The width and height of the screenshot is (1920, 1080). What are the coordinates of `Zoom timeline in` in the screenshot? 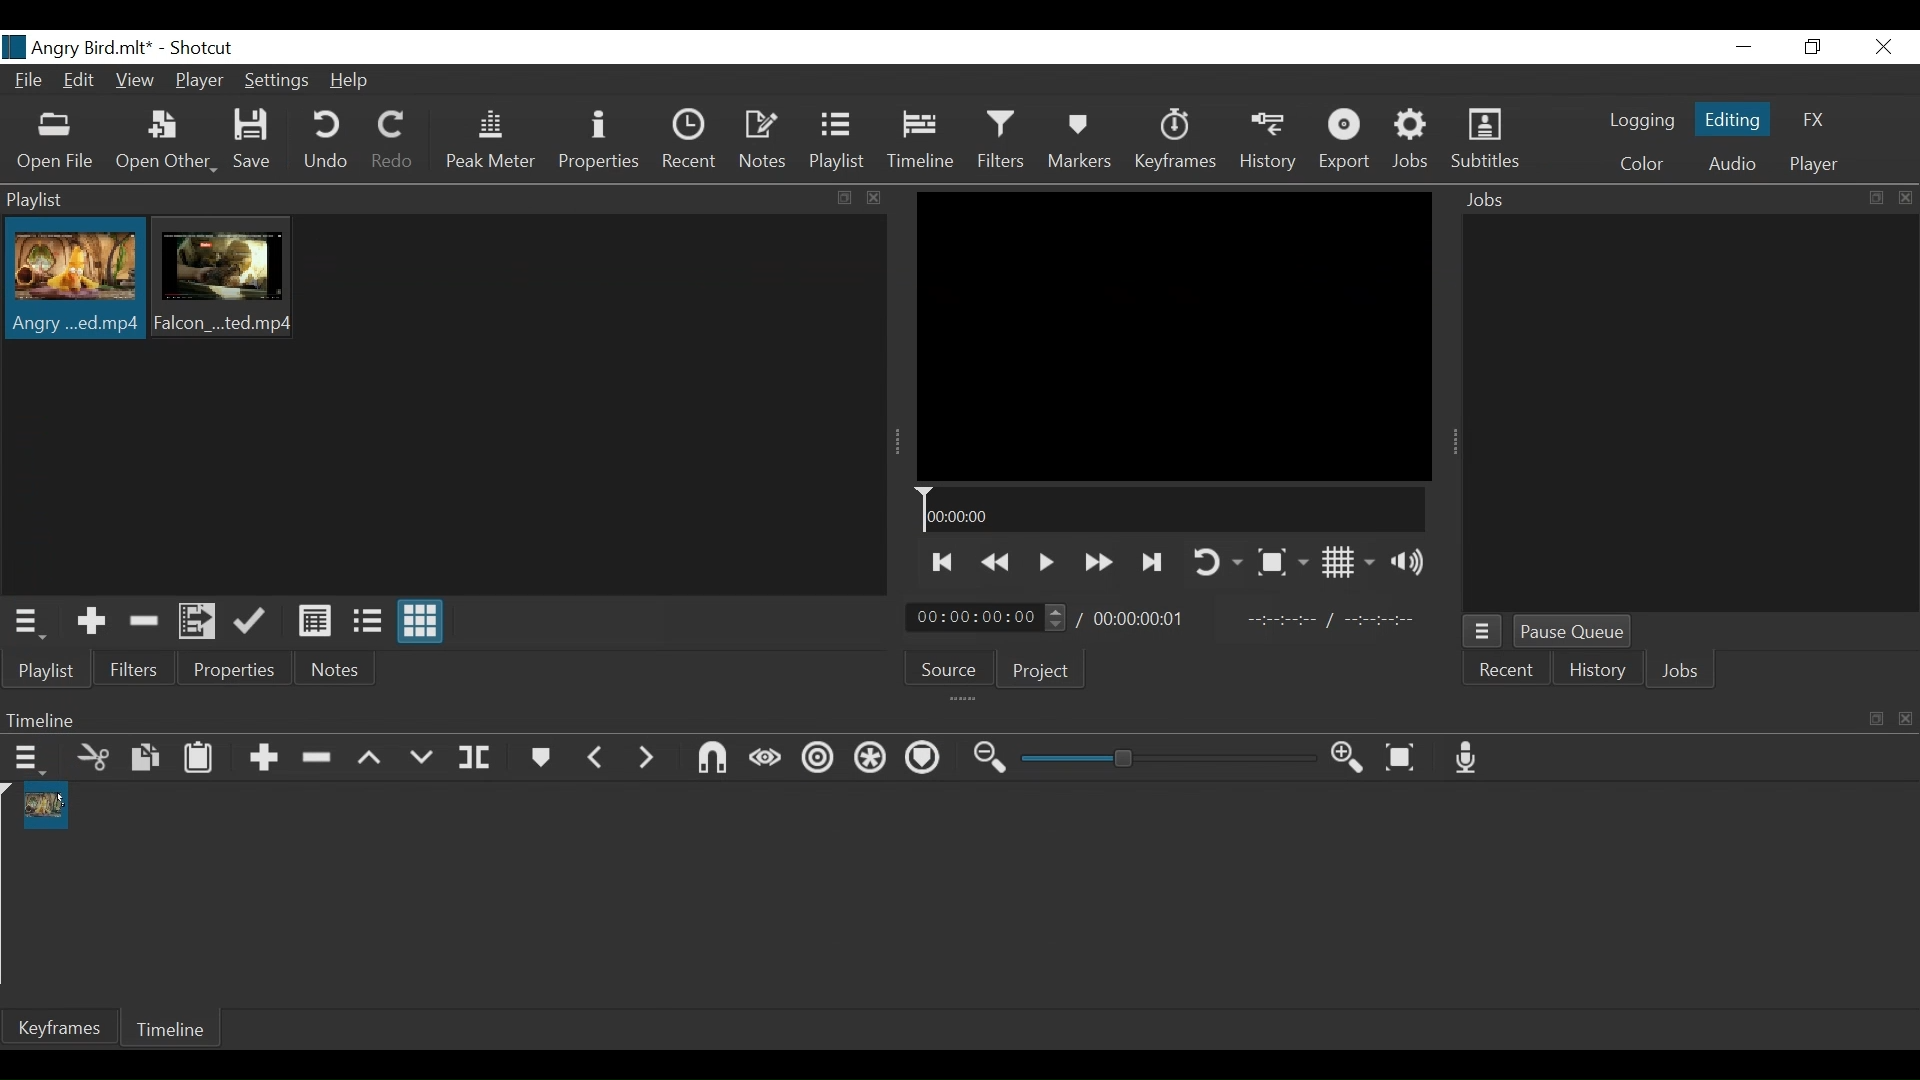 It's located at (1352, 760).